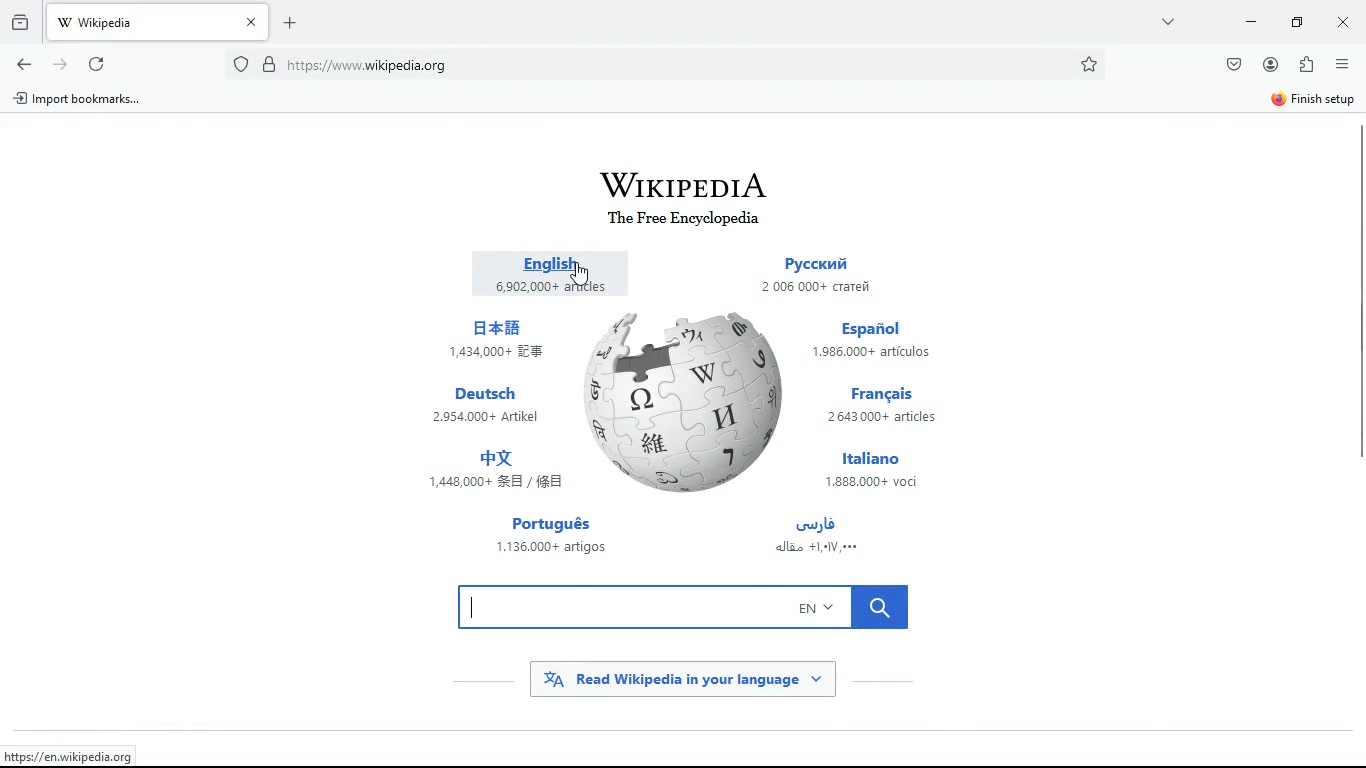 This screenshot has width=1366, height=768. Describe the element at coordinates (1270, 62) in the screenshot. I see `account` at that location.